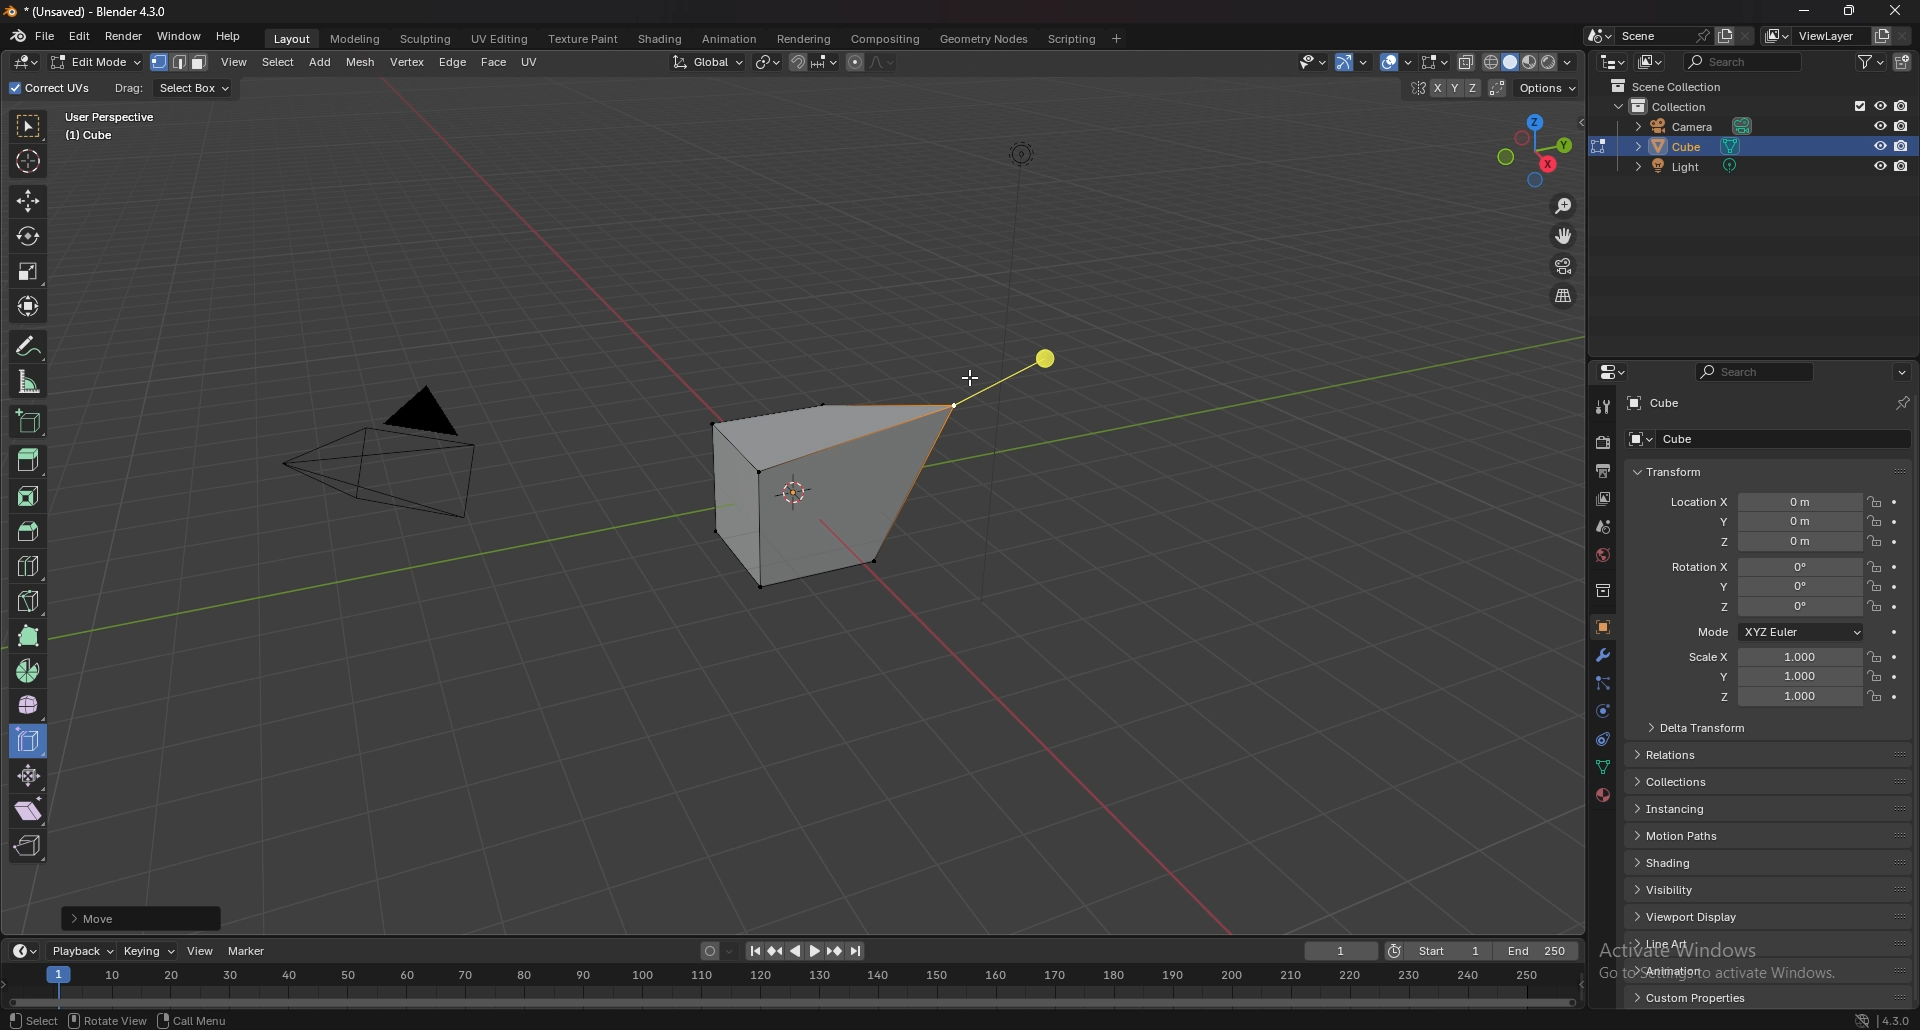 This screenshot has height=1030, width=1920. I want to click on sculpting, so click(426, 39).